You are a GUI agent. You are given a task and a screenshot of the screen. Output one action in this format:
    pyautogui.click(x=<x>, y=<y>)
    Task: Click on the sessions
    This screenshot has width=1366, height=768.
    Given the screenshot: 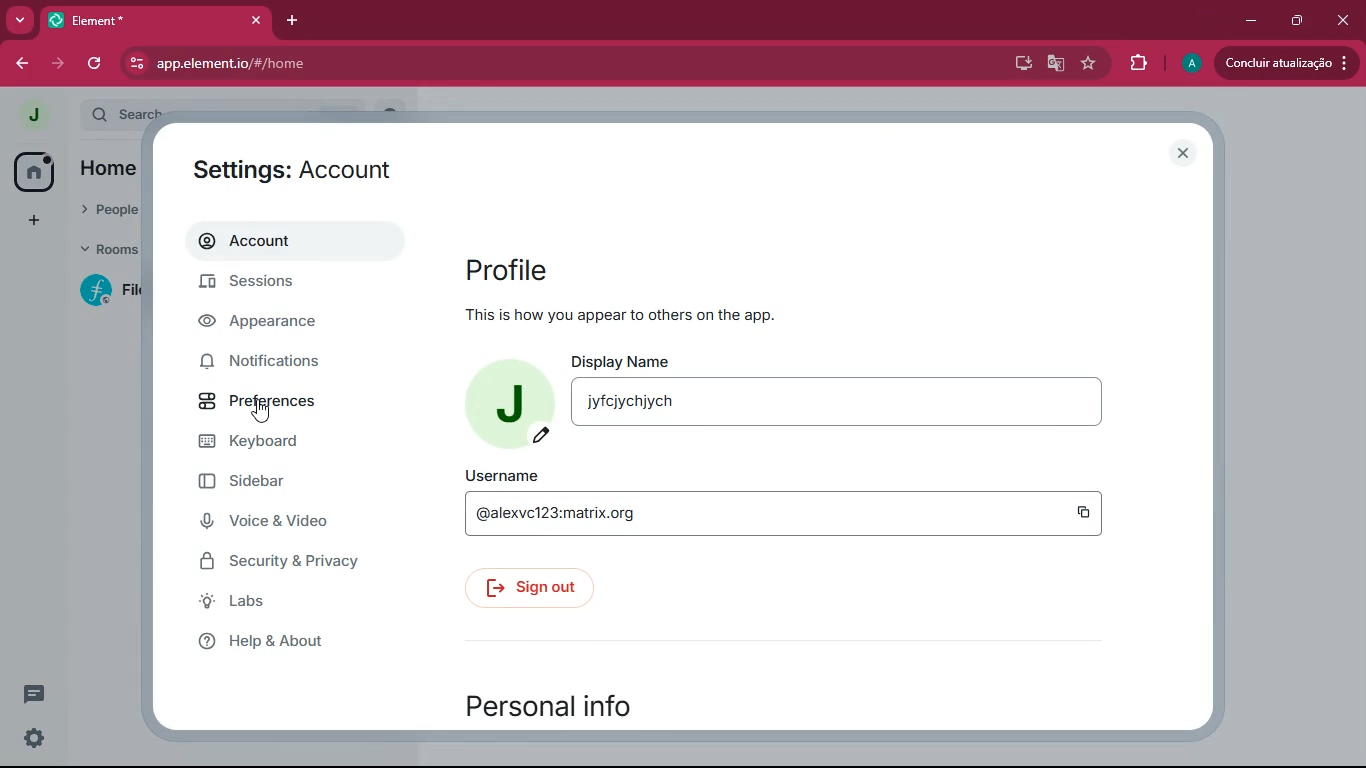 What is the action you would take?
    pyautogui.click(x=284, y=280)
    